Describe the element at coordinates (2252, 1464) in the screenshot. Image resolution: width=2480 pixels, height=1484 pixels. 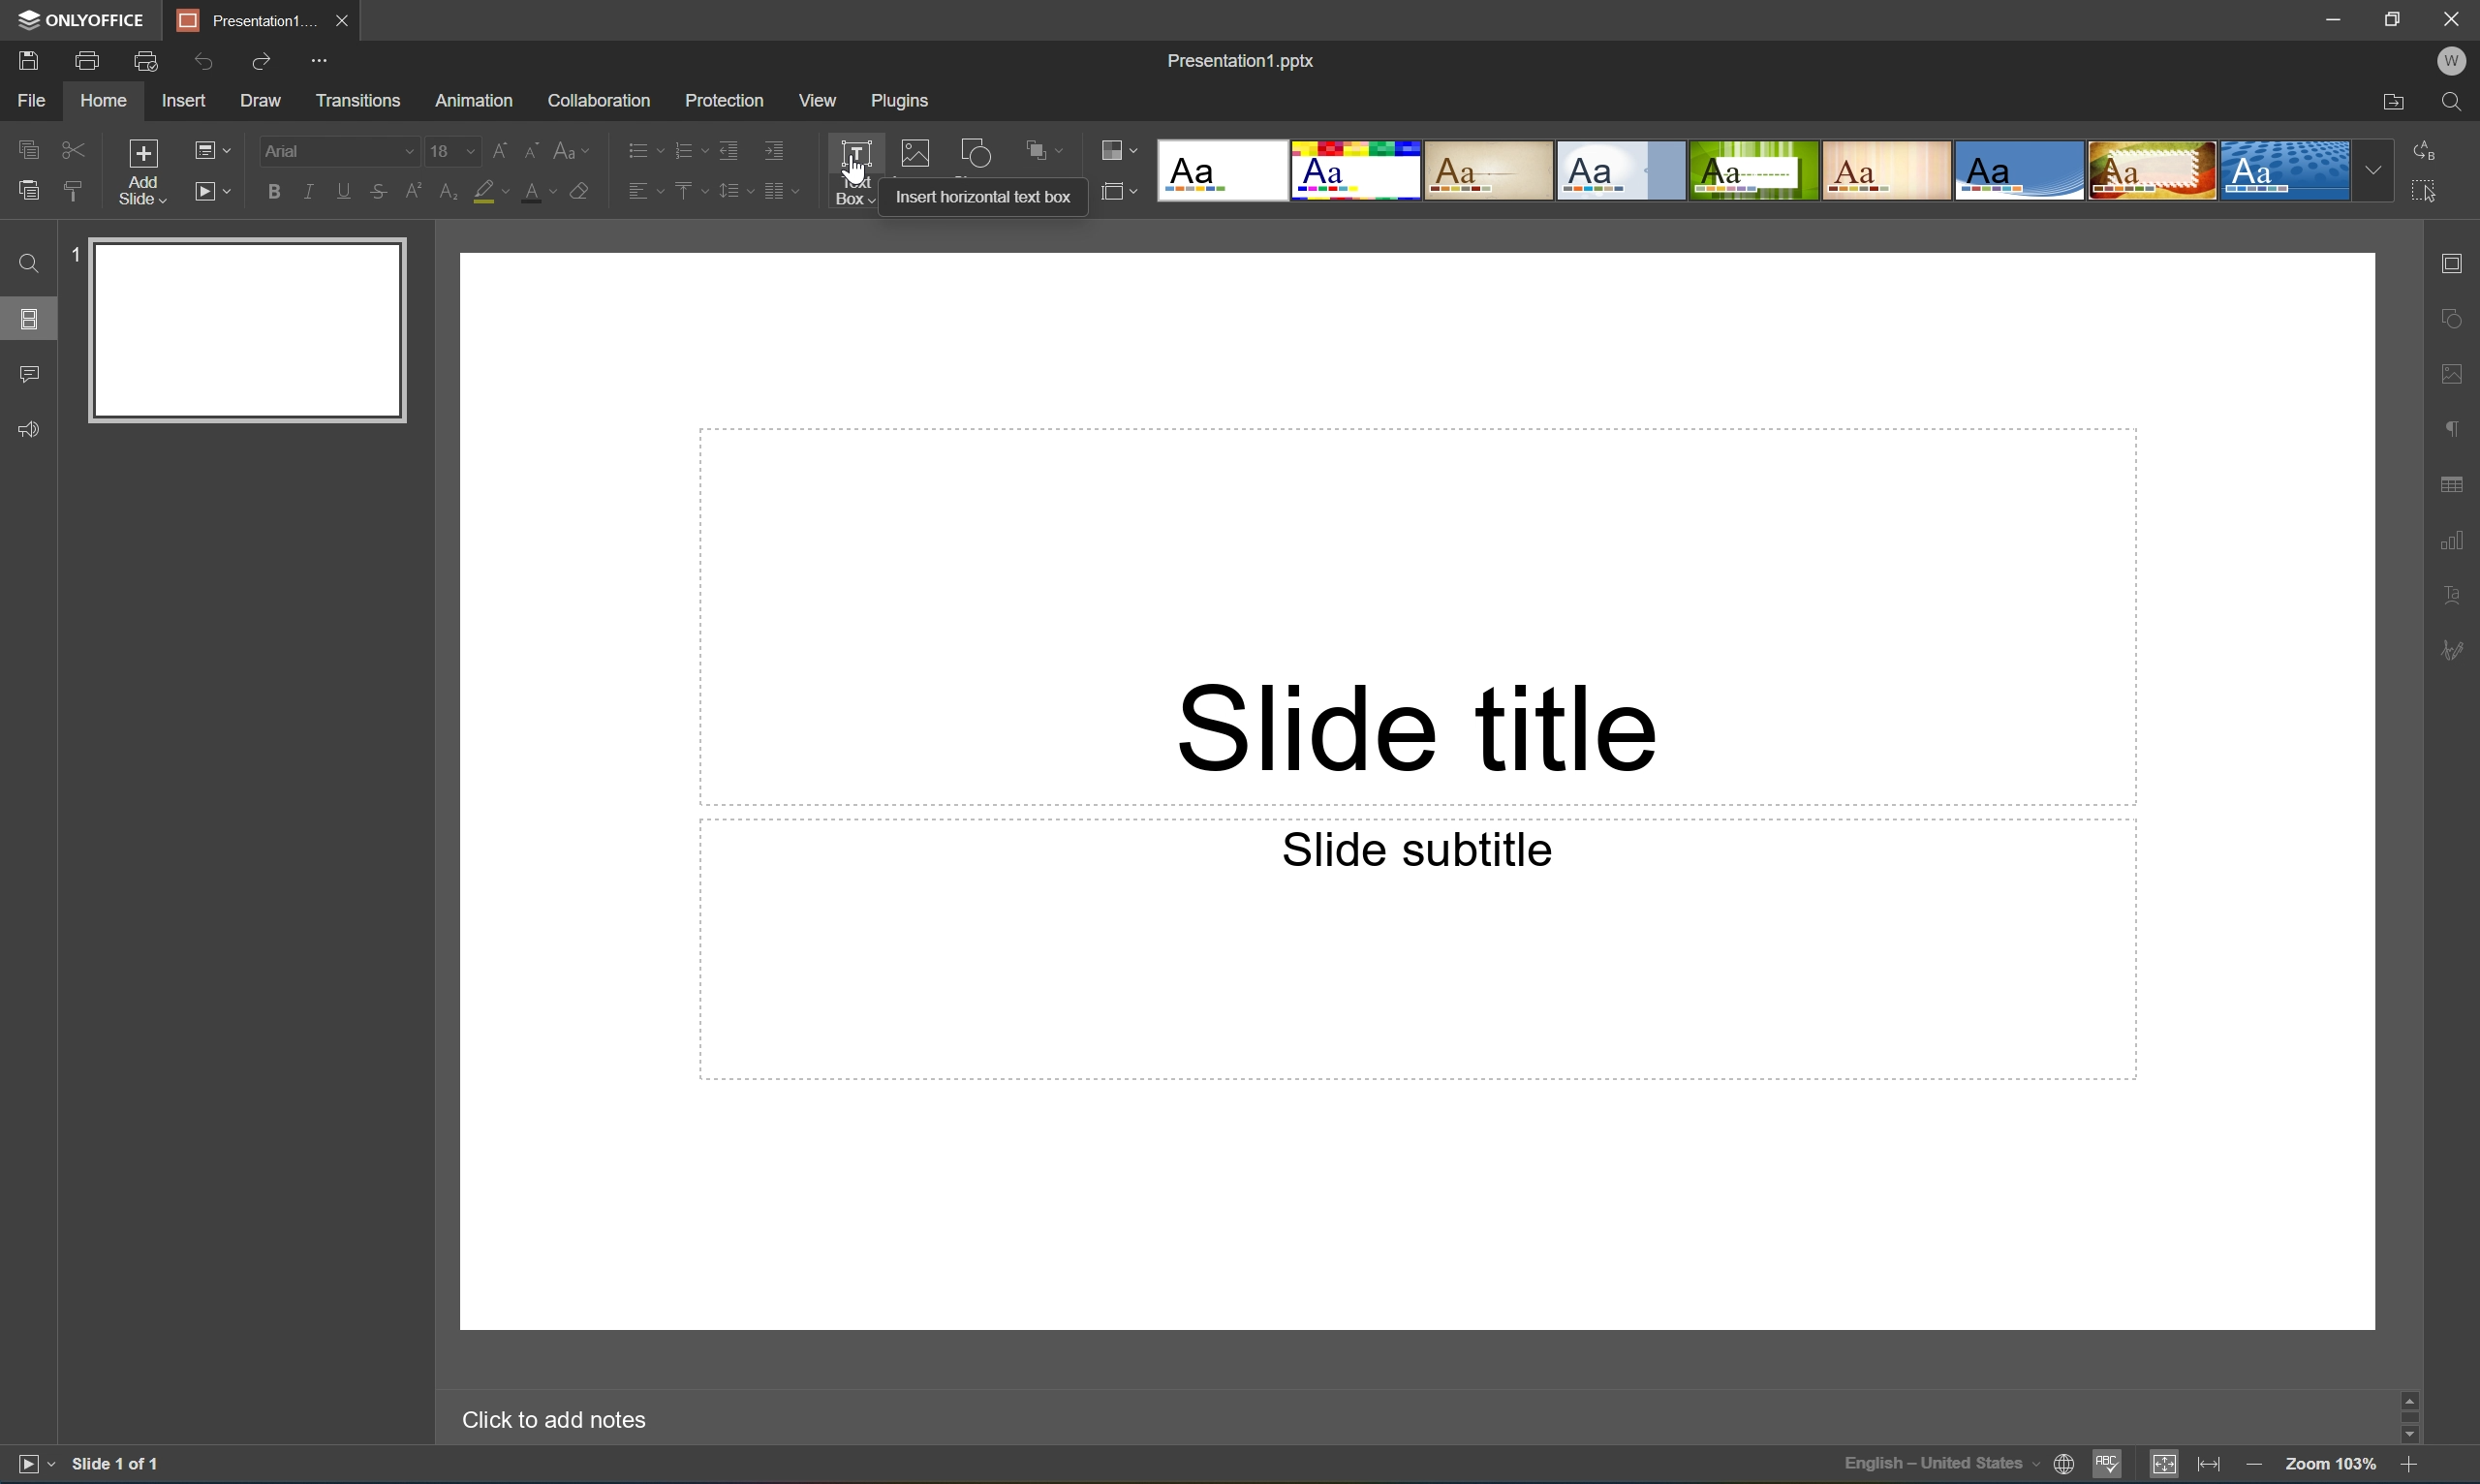
I see `Zoom out` at that location.